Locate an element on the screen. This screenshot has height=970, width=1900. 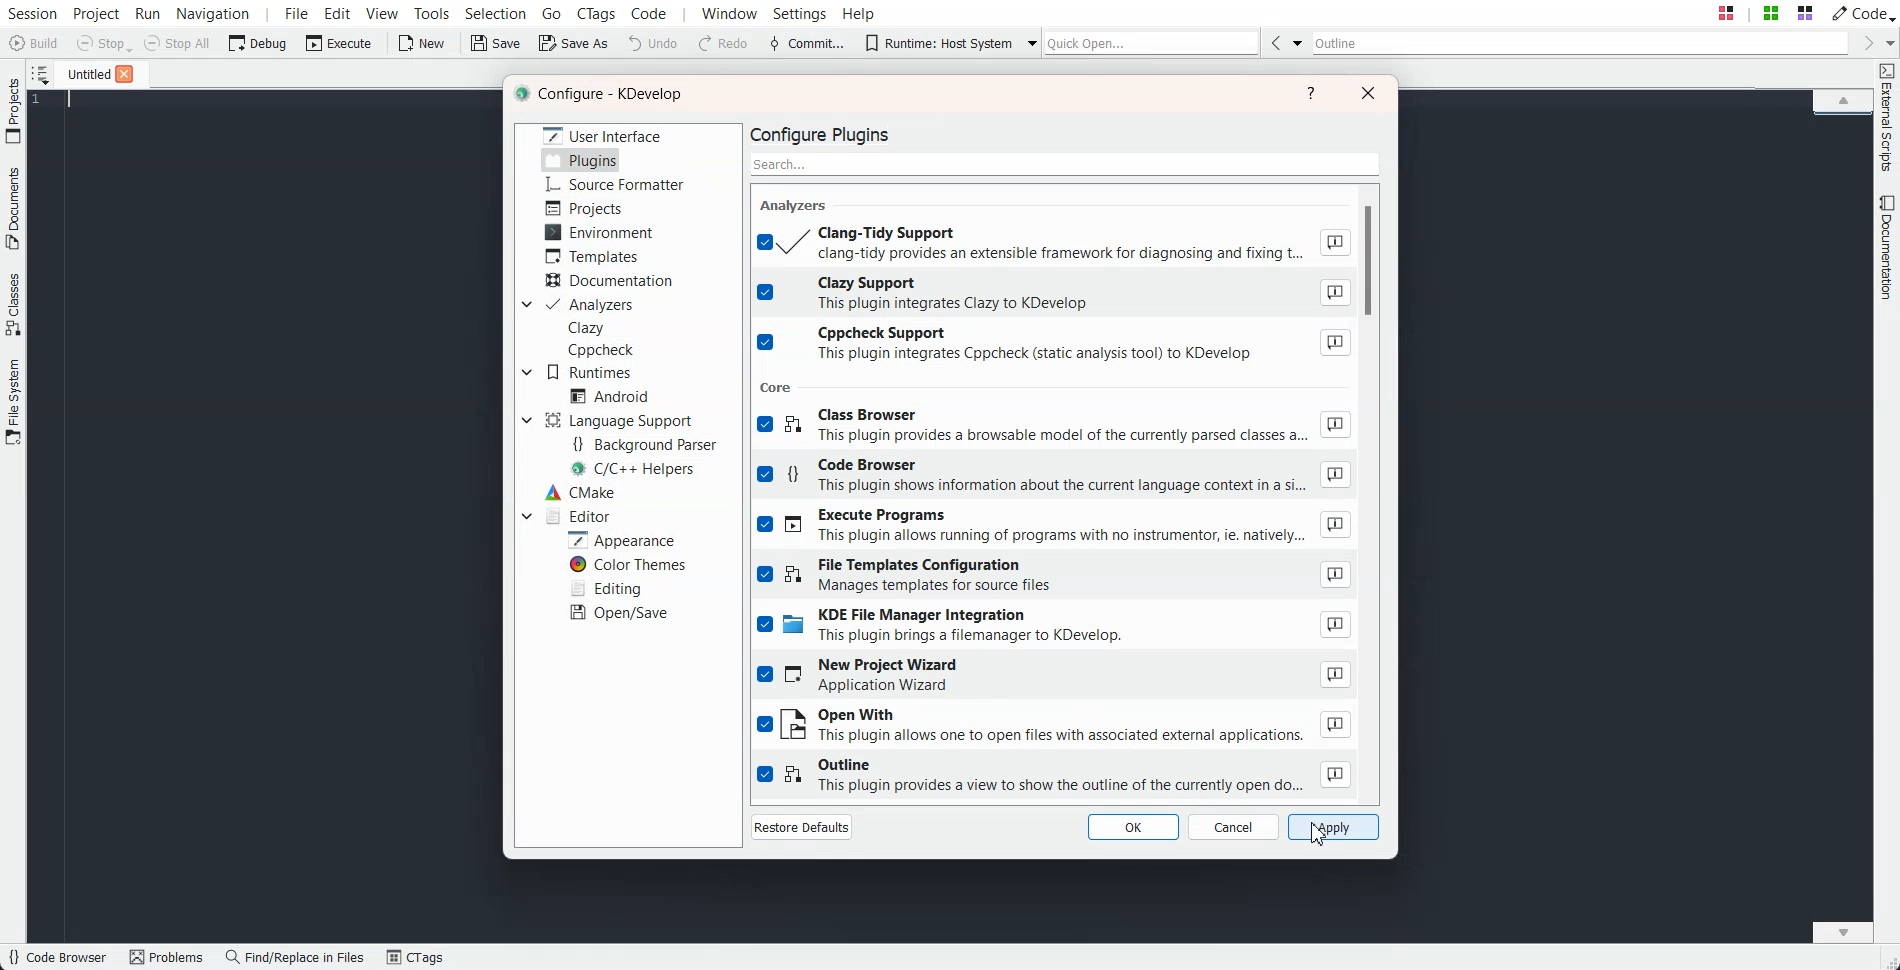
Problems is located at coordinates (166, 958).